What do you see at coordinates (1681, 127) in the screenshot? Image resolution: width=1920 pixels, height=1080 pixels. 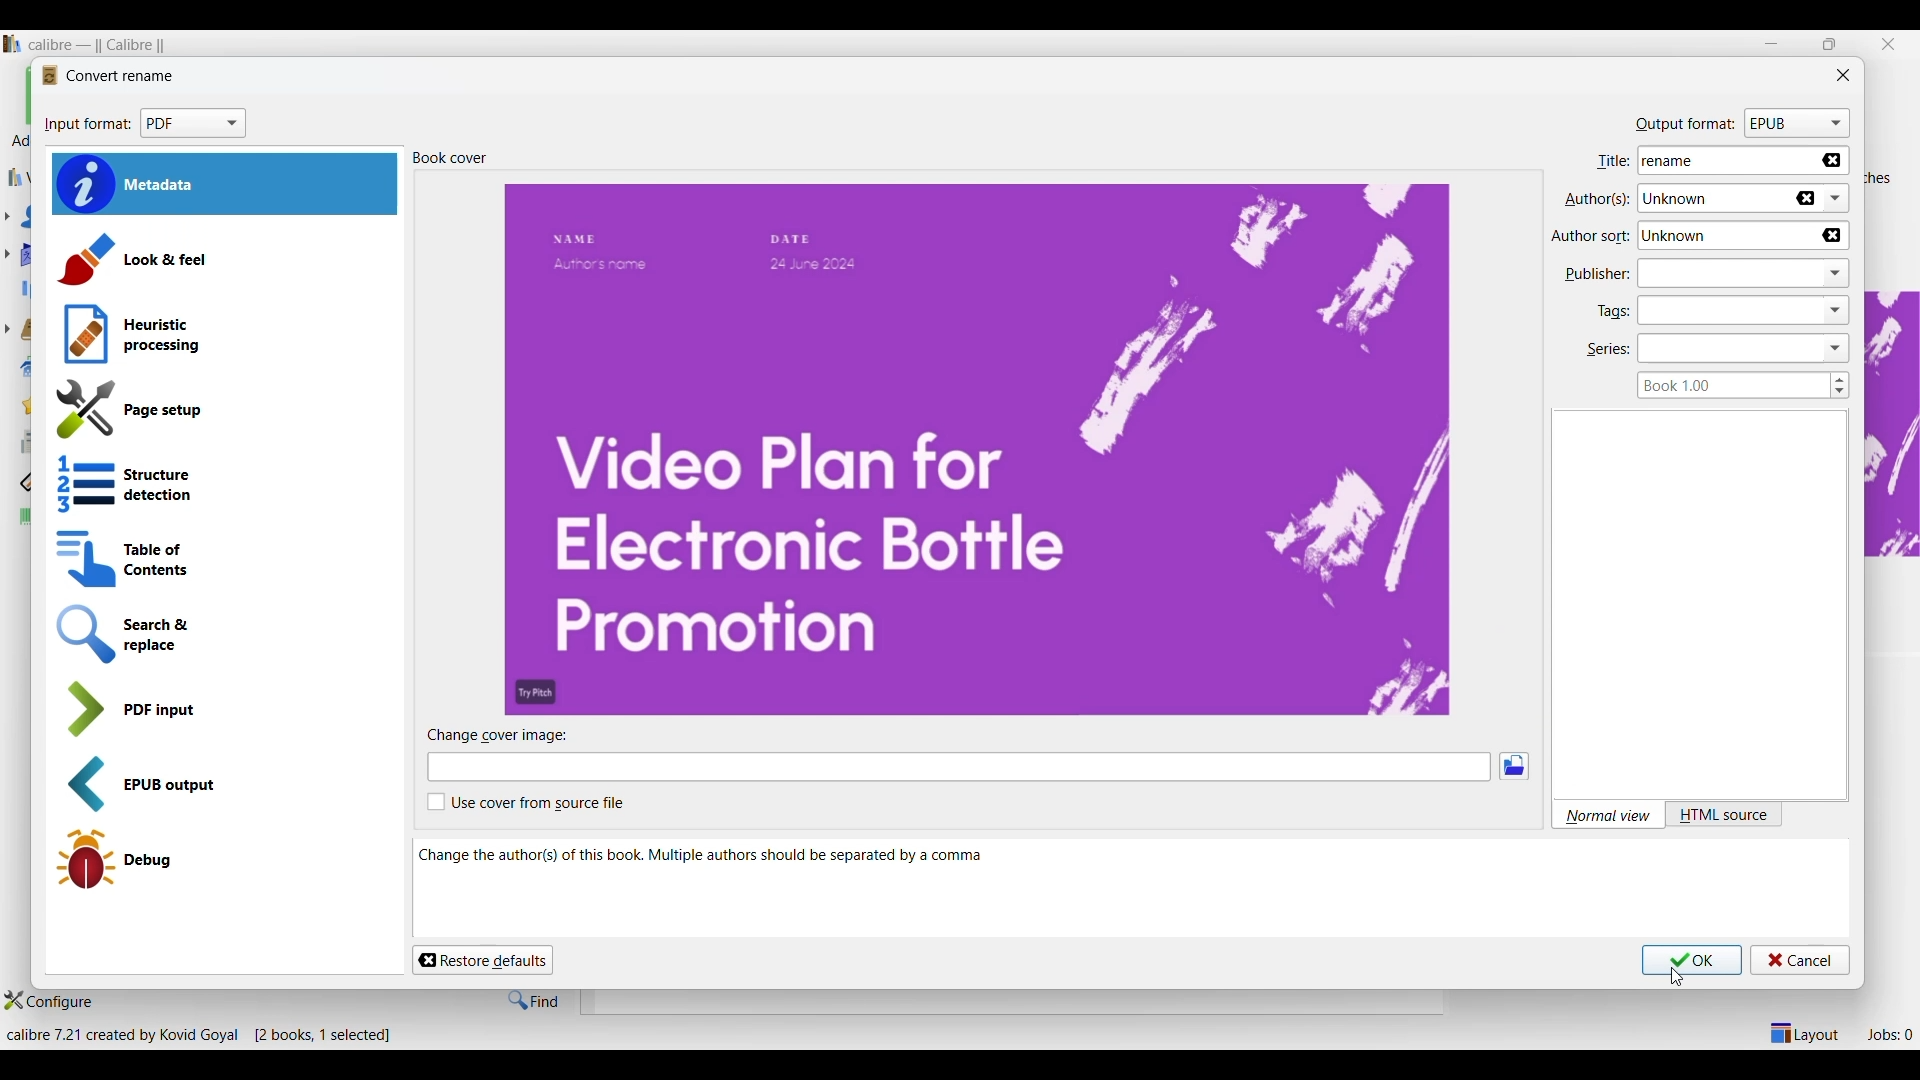 I see `output format` at bounding box center [1681, 127].